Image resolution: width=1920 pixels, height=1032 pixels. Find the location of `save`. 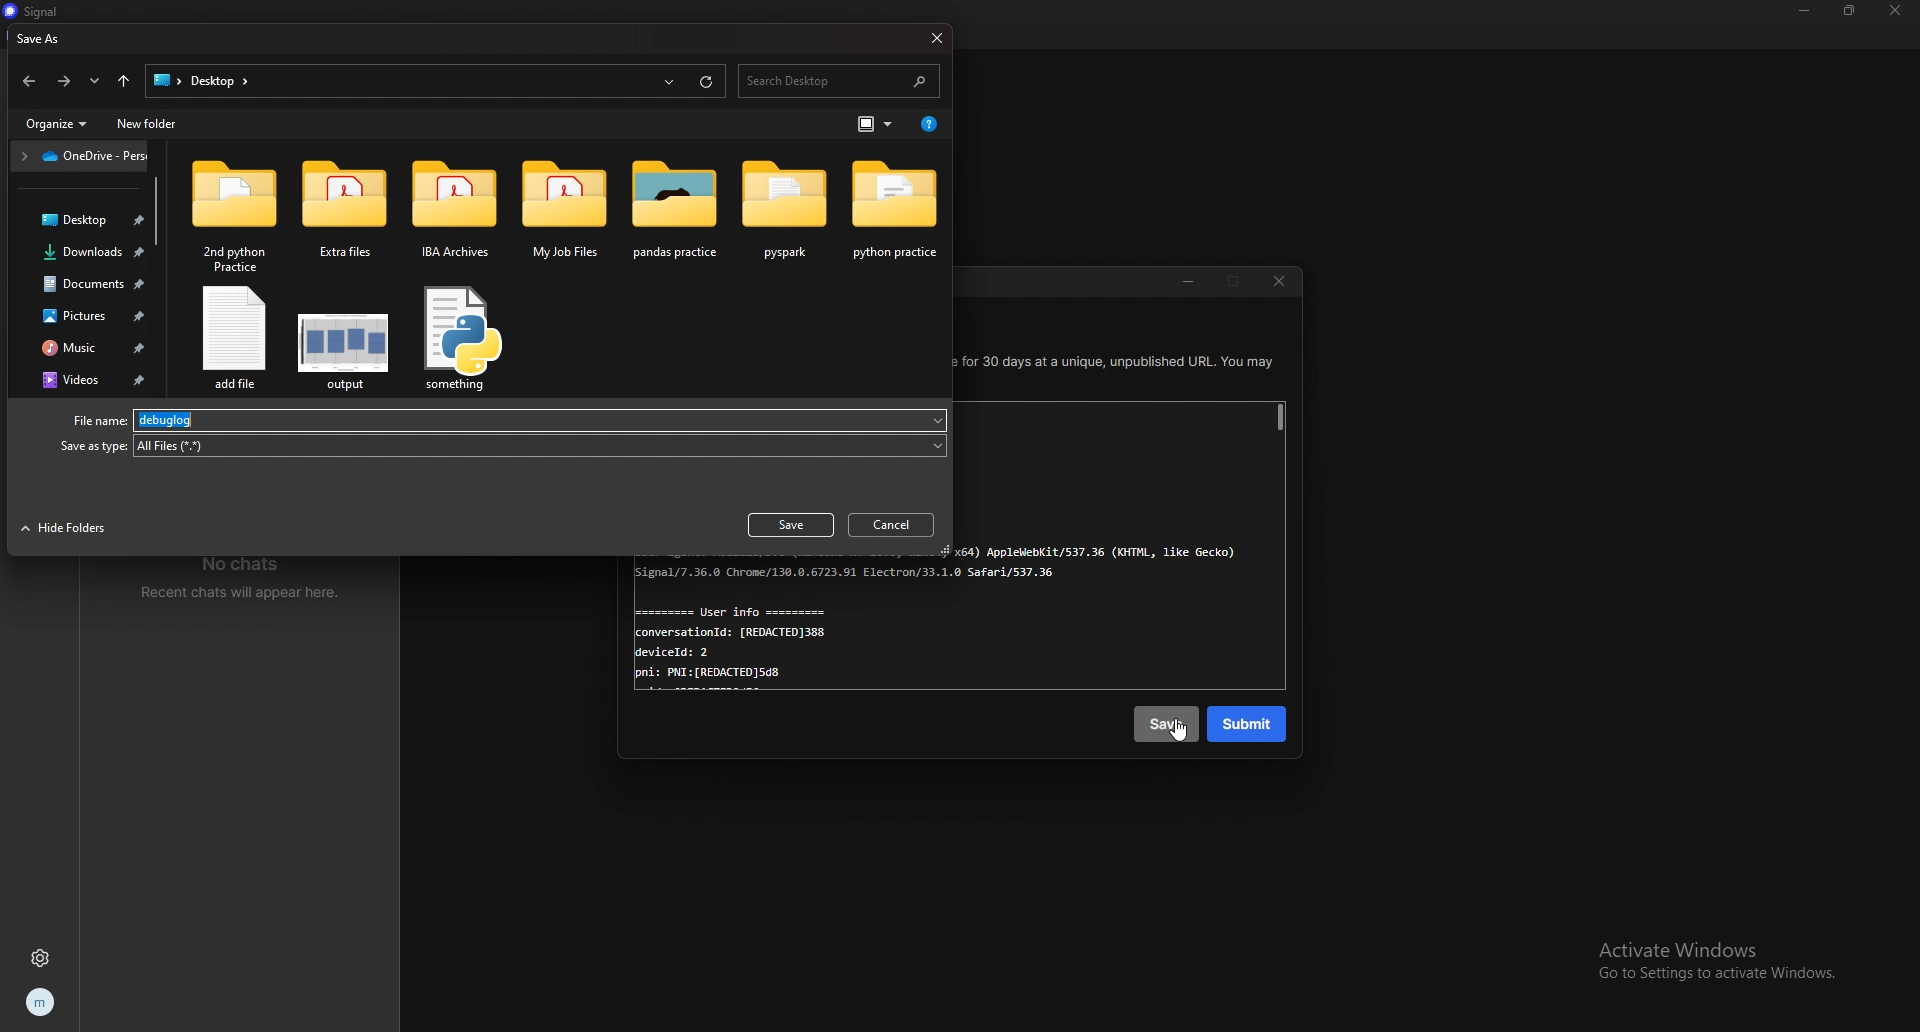

save is located at coordinates (788, 525).